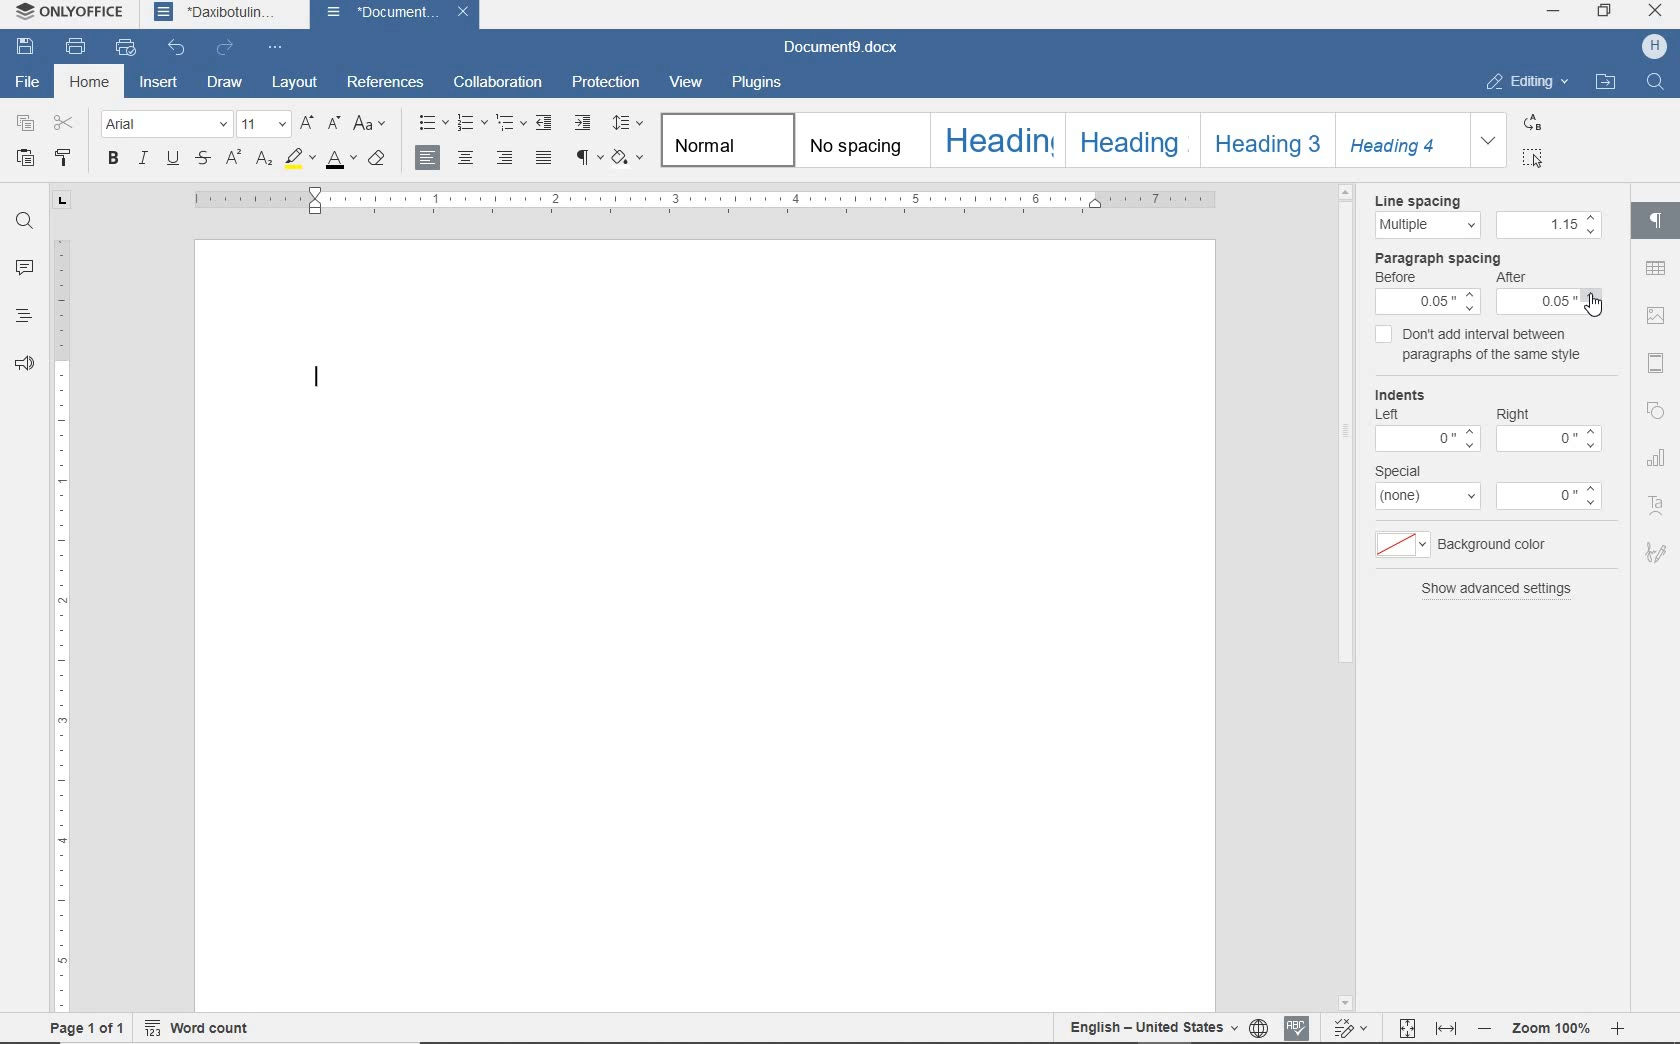 This screenshot has width=1680, height=1044. I want to click on image, so click(1656, 316).